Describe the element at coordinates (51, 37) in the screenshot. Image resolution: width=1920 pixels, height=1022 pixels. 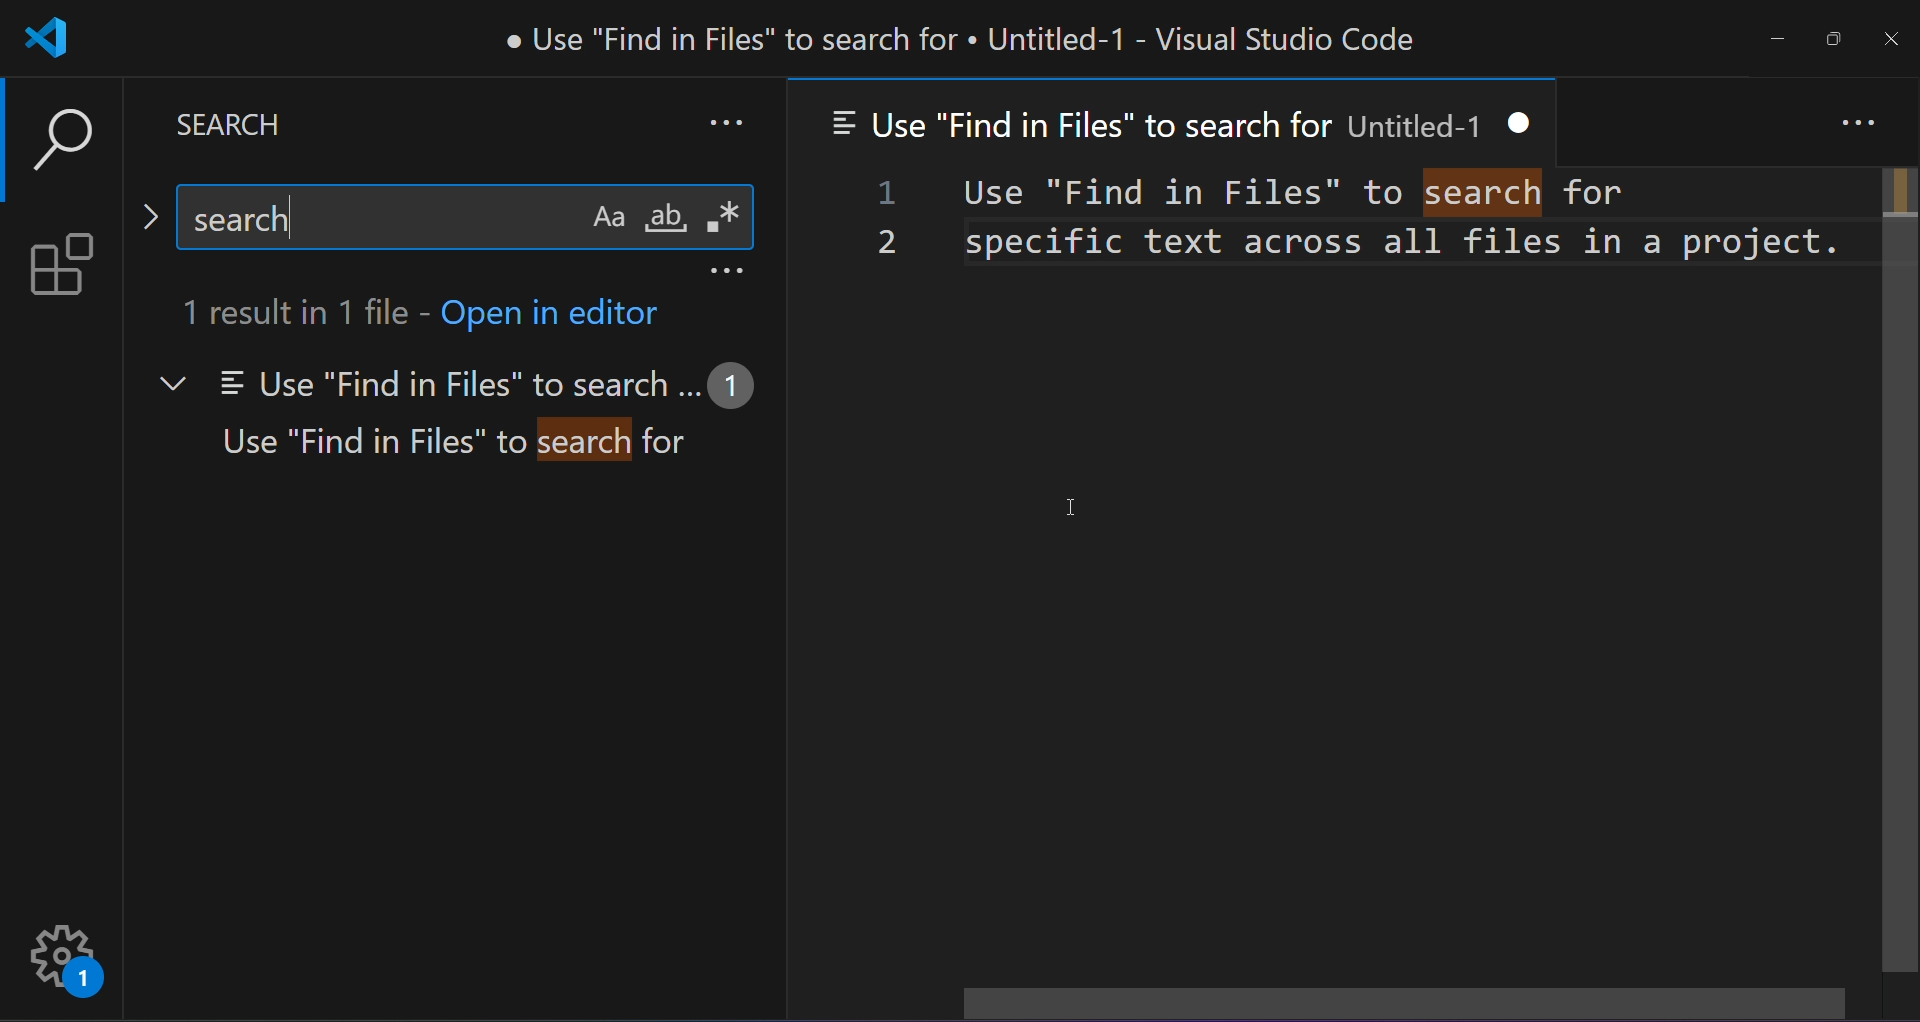
I see `logo` at that location.